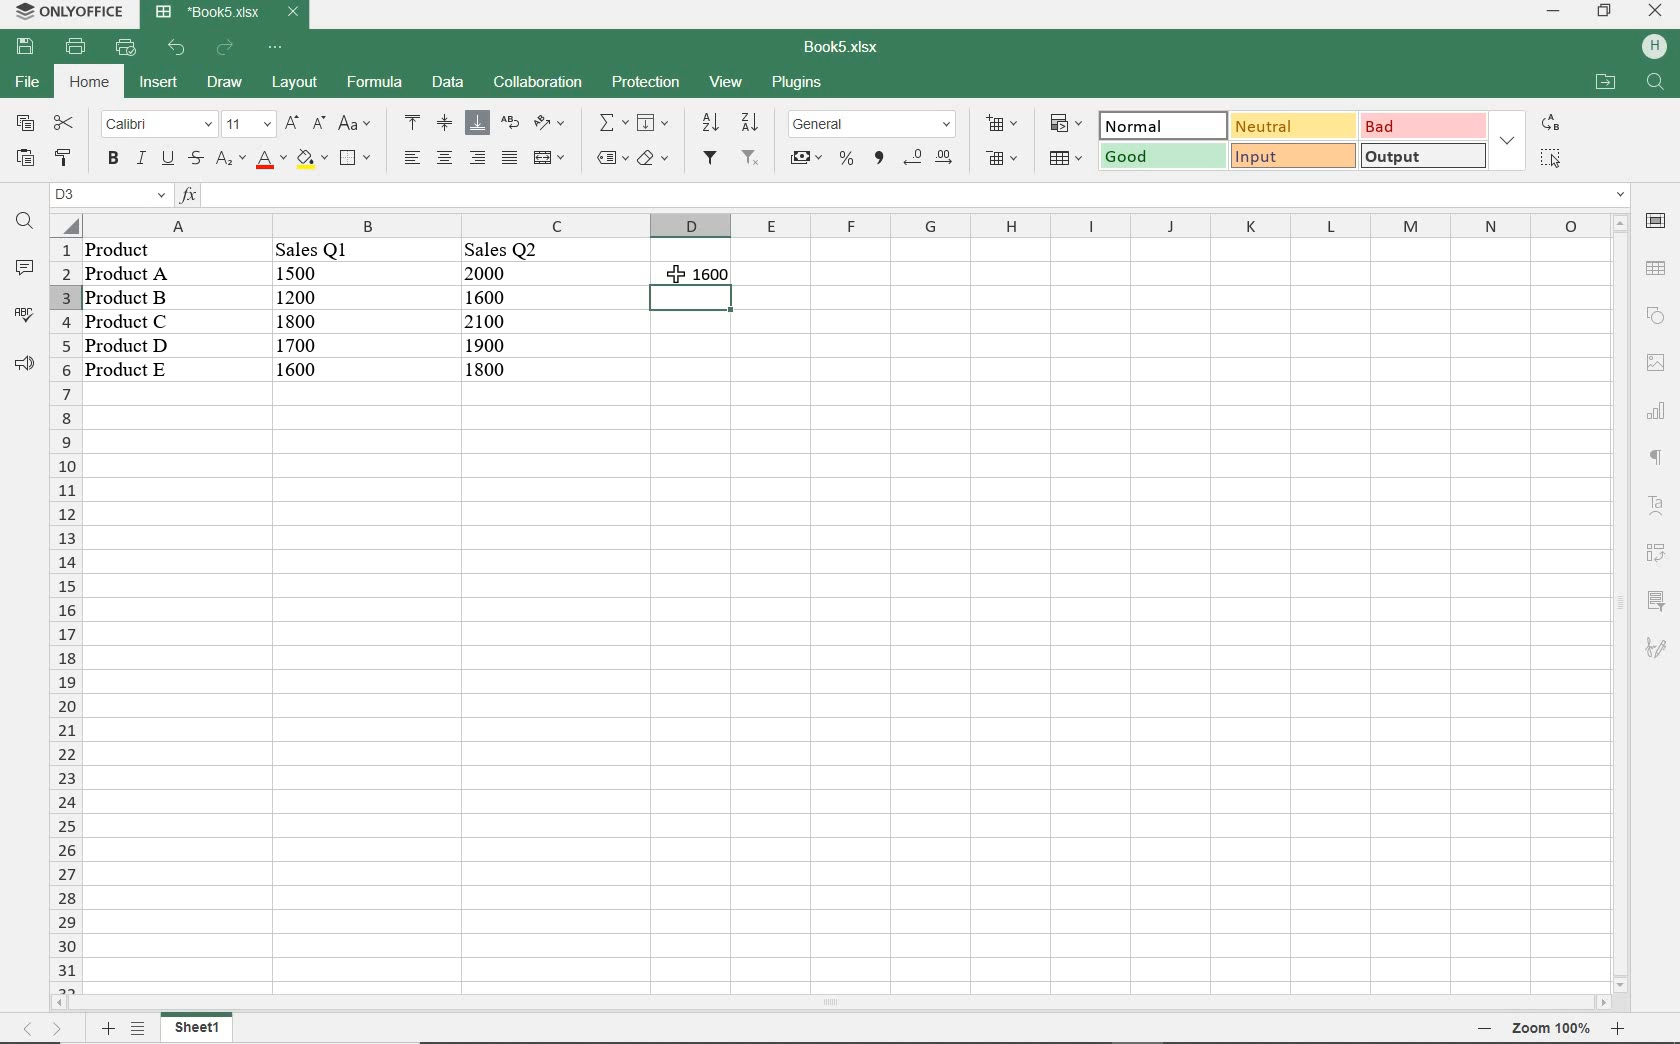  Describe the element at coordinates (1424, 157) in the screenshot. I see `output` at that location.